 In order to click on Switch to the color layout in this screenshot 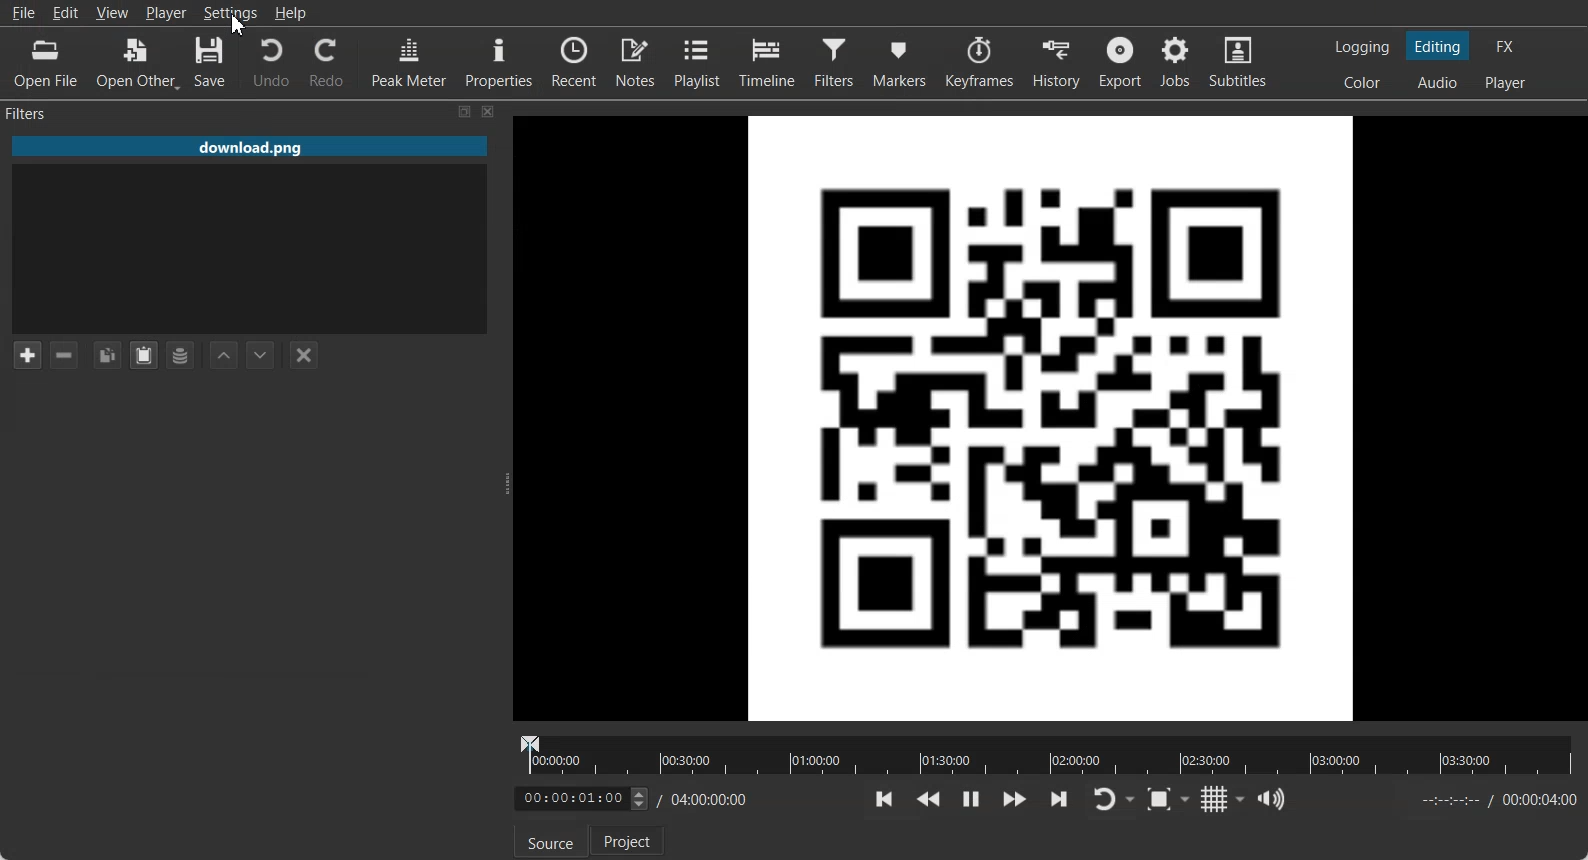, I will do `click(1364, 82)`.